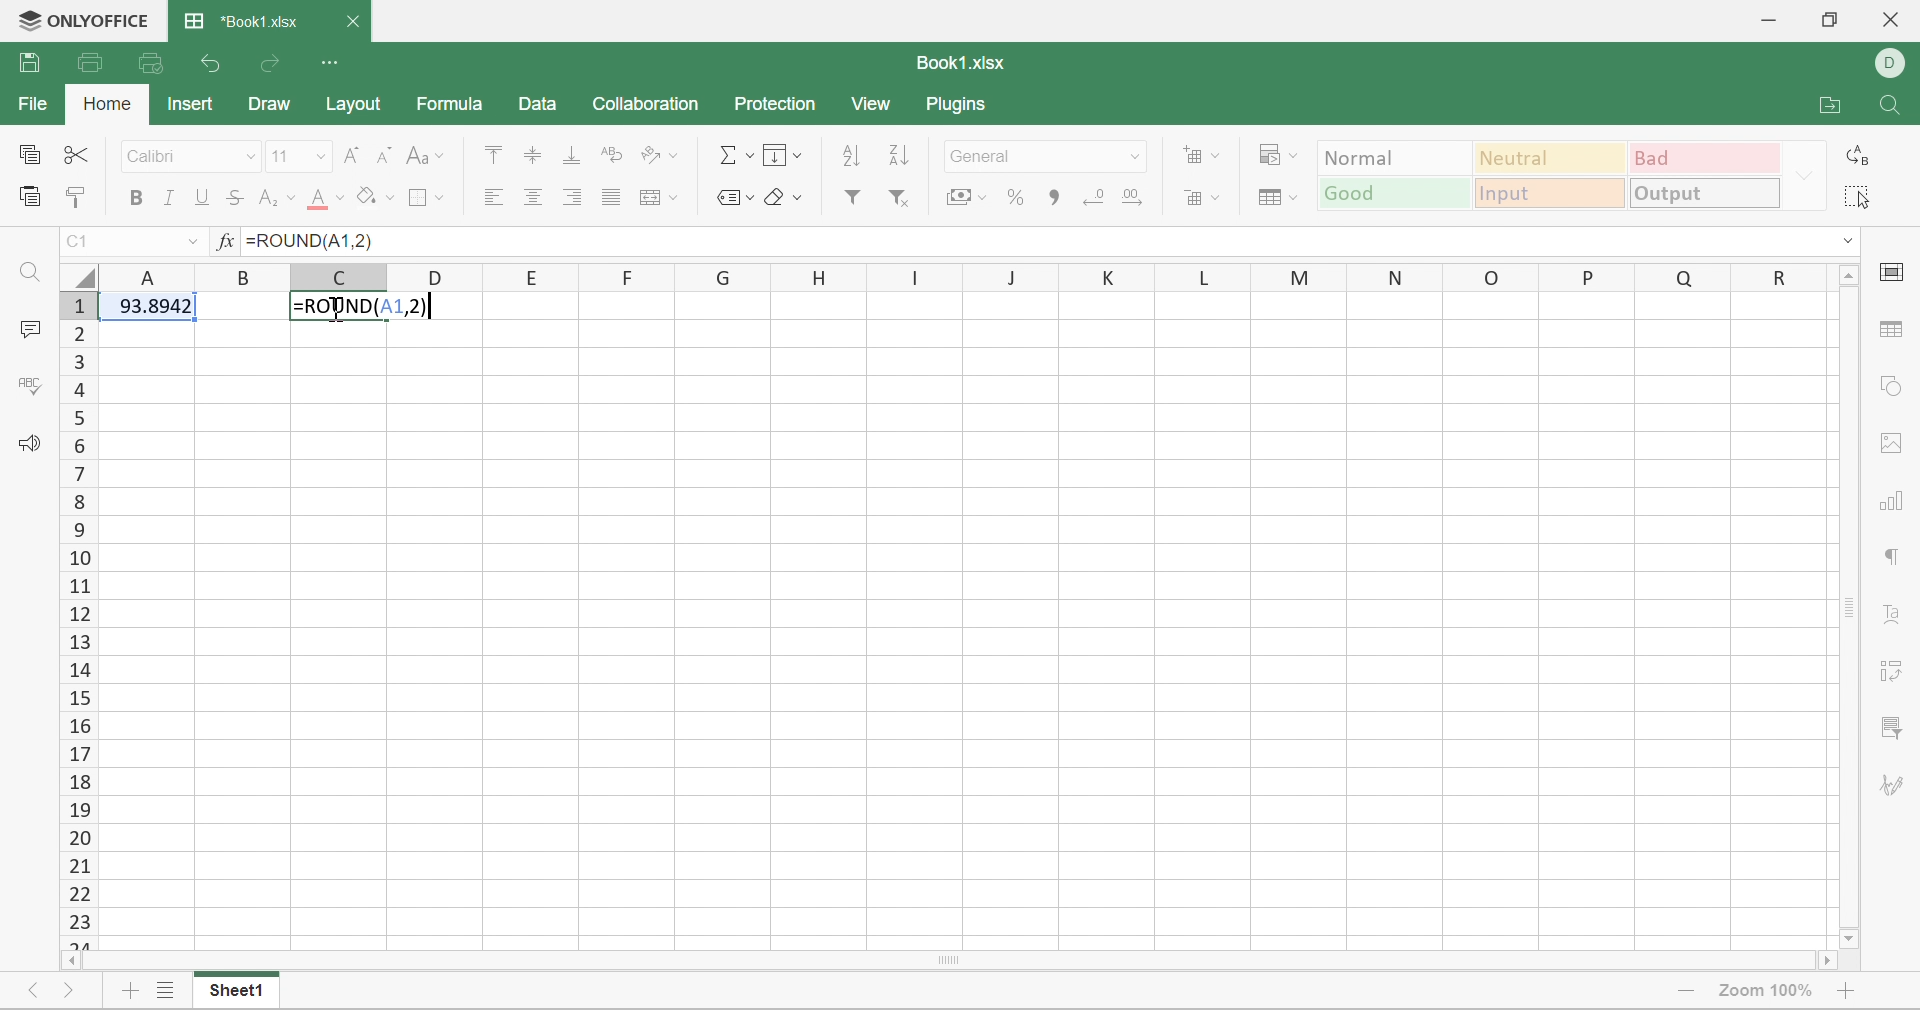 The image size is (1920, 1010). Describe the element at coordinates (203, 197) in the screenshot. I see `Underline` at that location.